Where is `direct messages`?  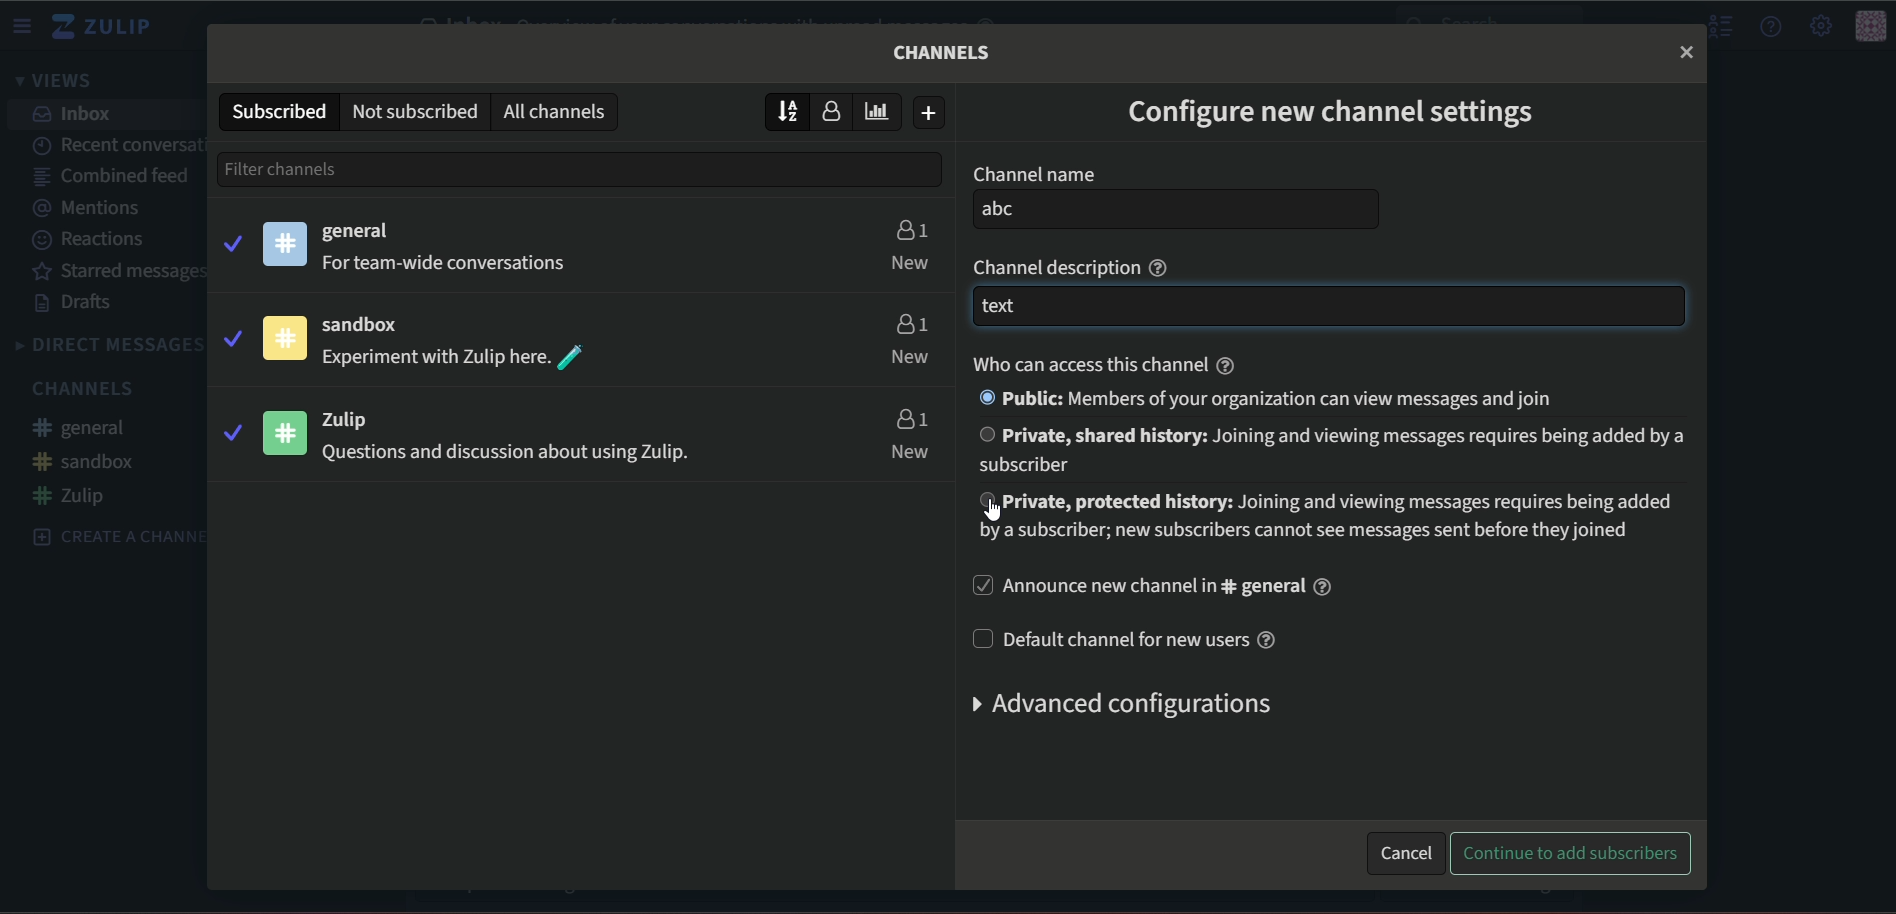
direct messages is located at coordinates (107, 345).